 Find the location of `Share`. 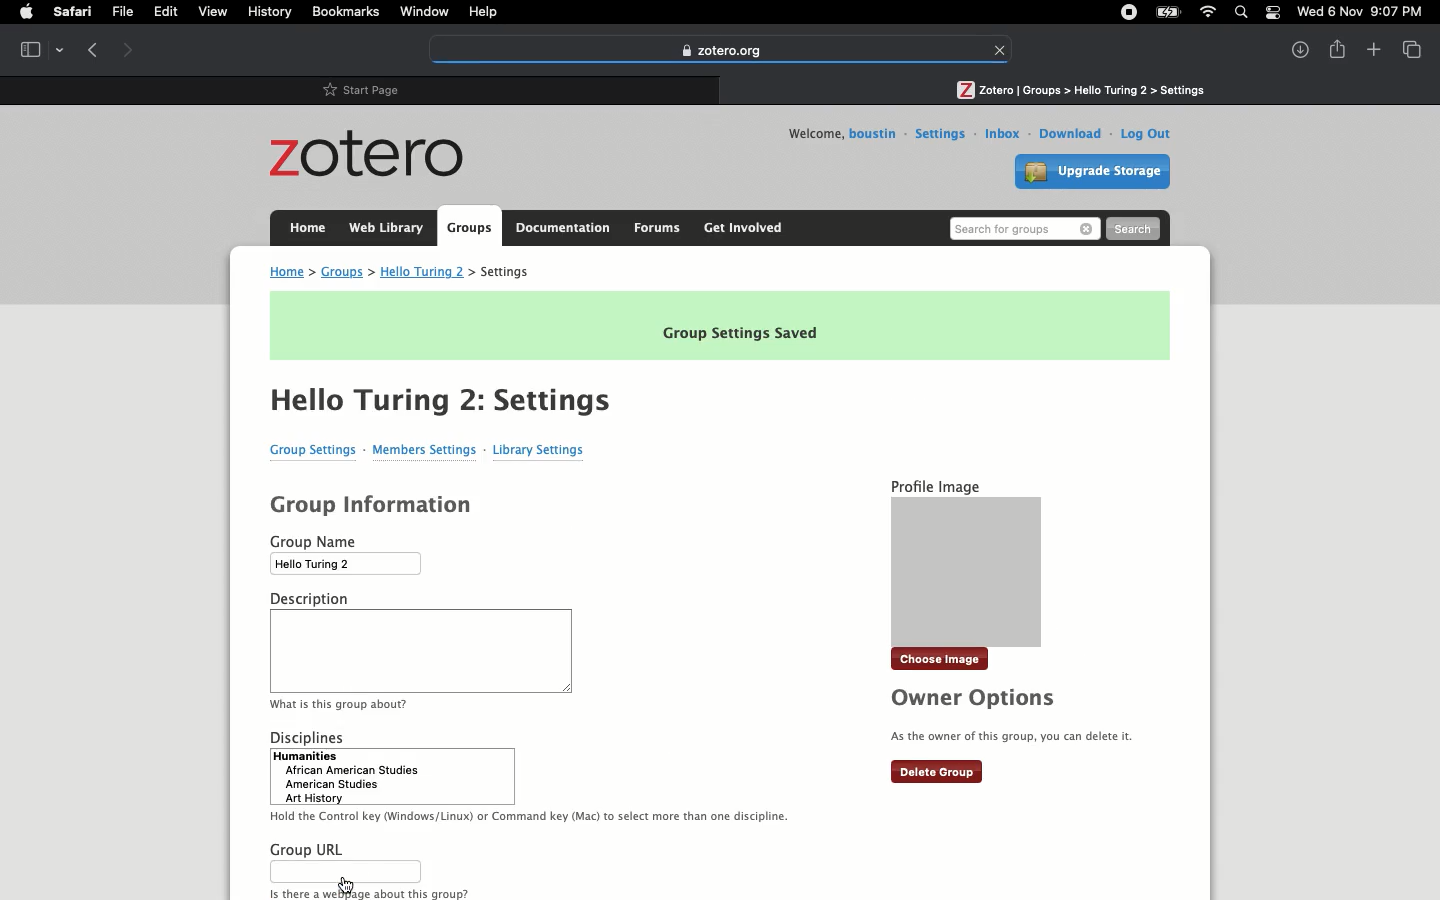

Share is located at coordinates (1338, 48).